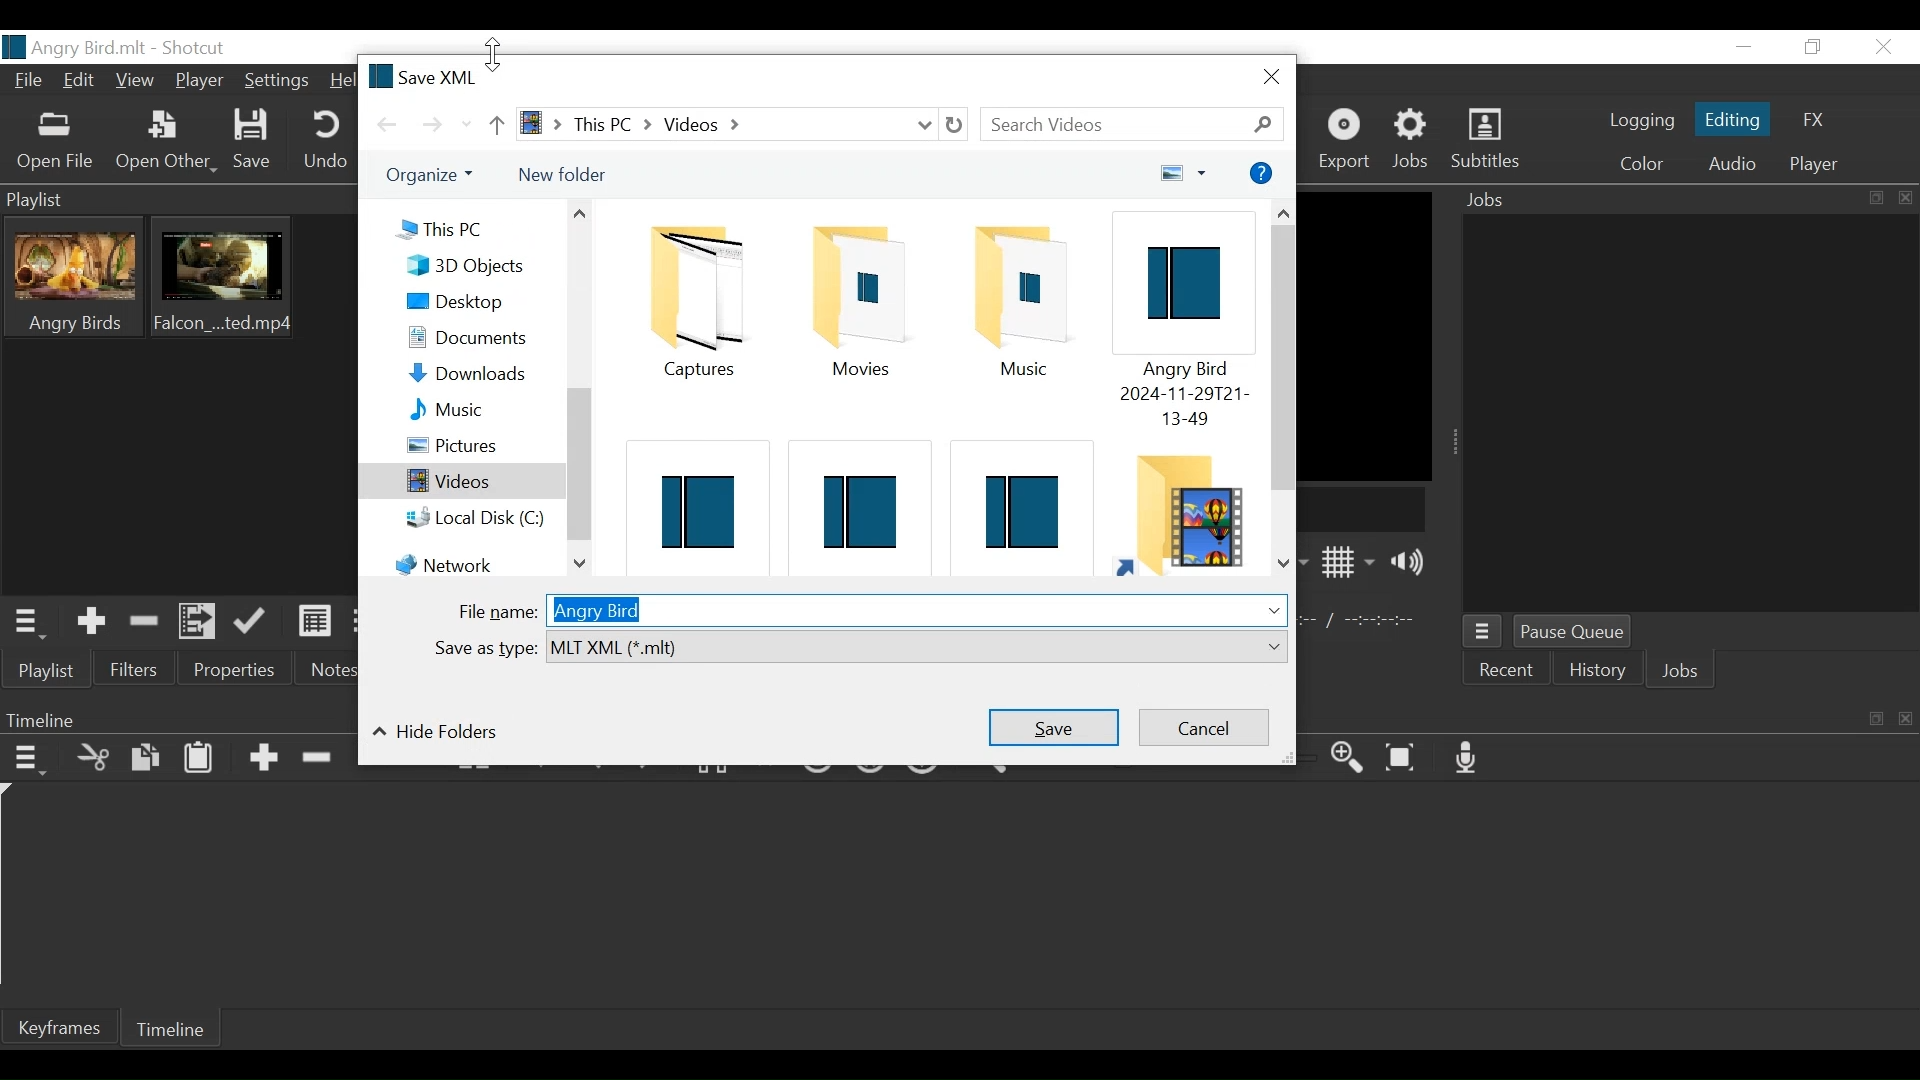 Image resolution: width=1920 pixels, height=1080 pixels. Describe the element at coordinates (477, 336) in the screenshot. I see `Documents` at that location.